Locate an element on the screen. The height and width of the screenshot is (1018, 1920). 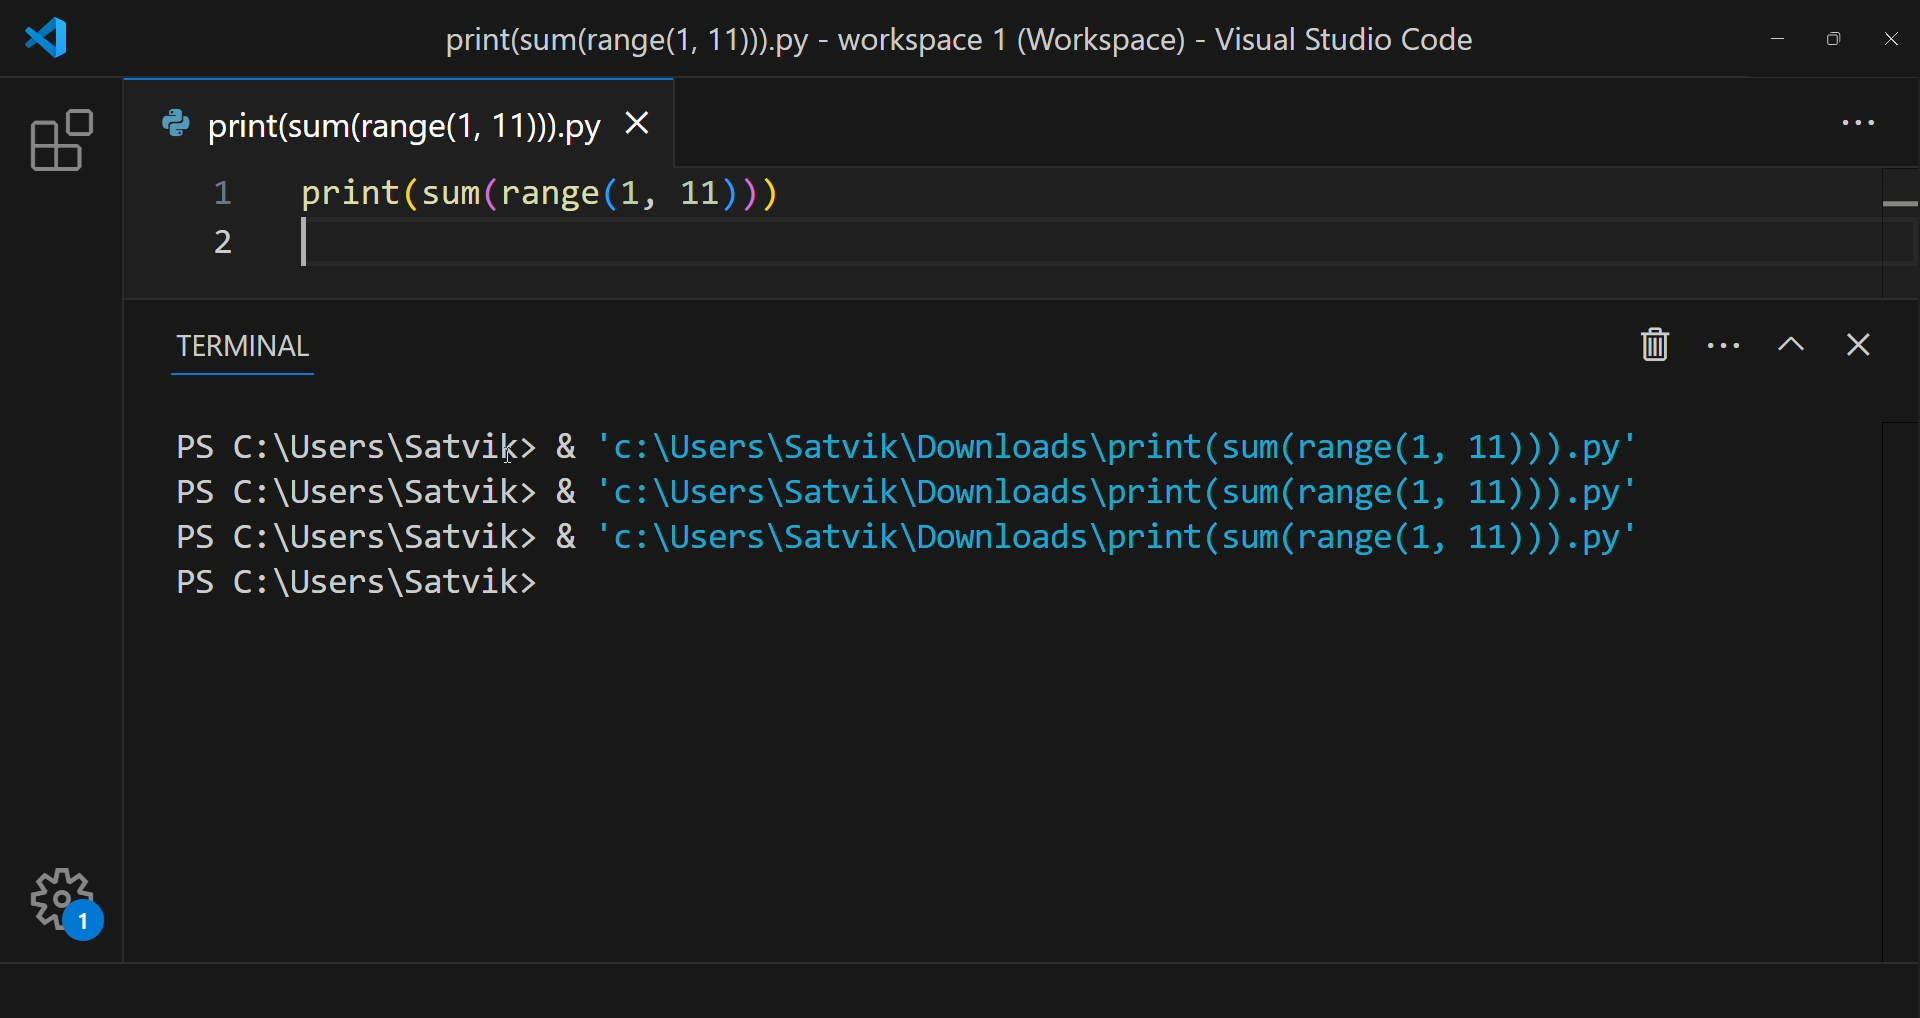
path is located at coordinates (936, 562).